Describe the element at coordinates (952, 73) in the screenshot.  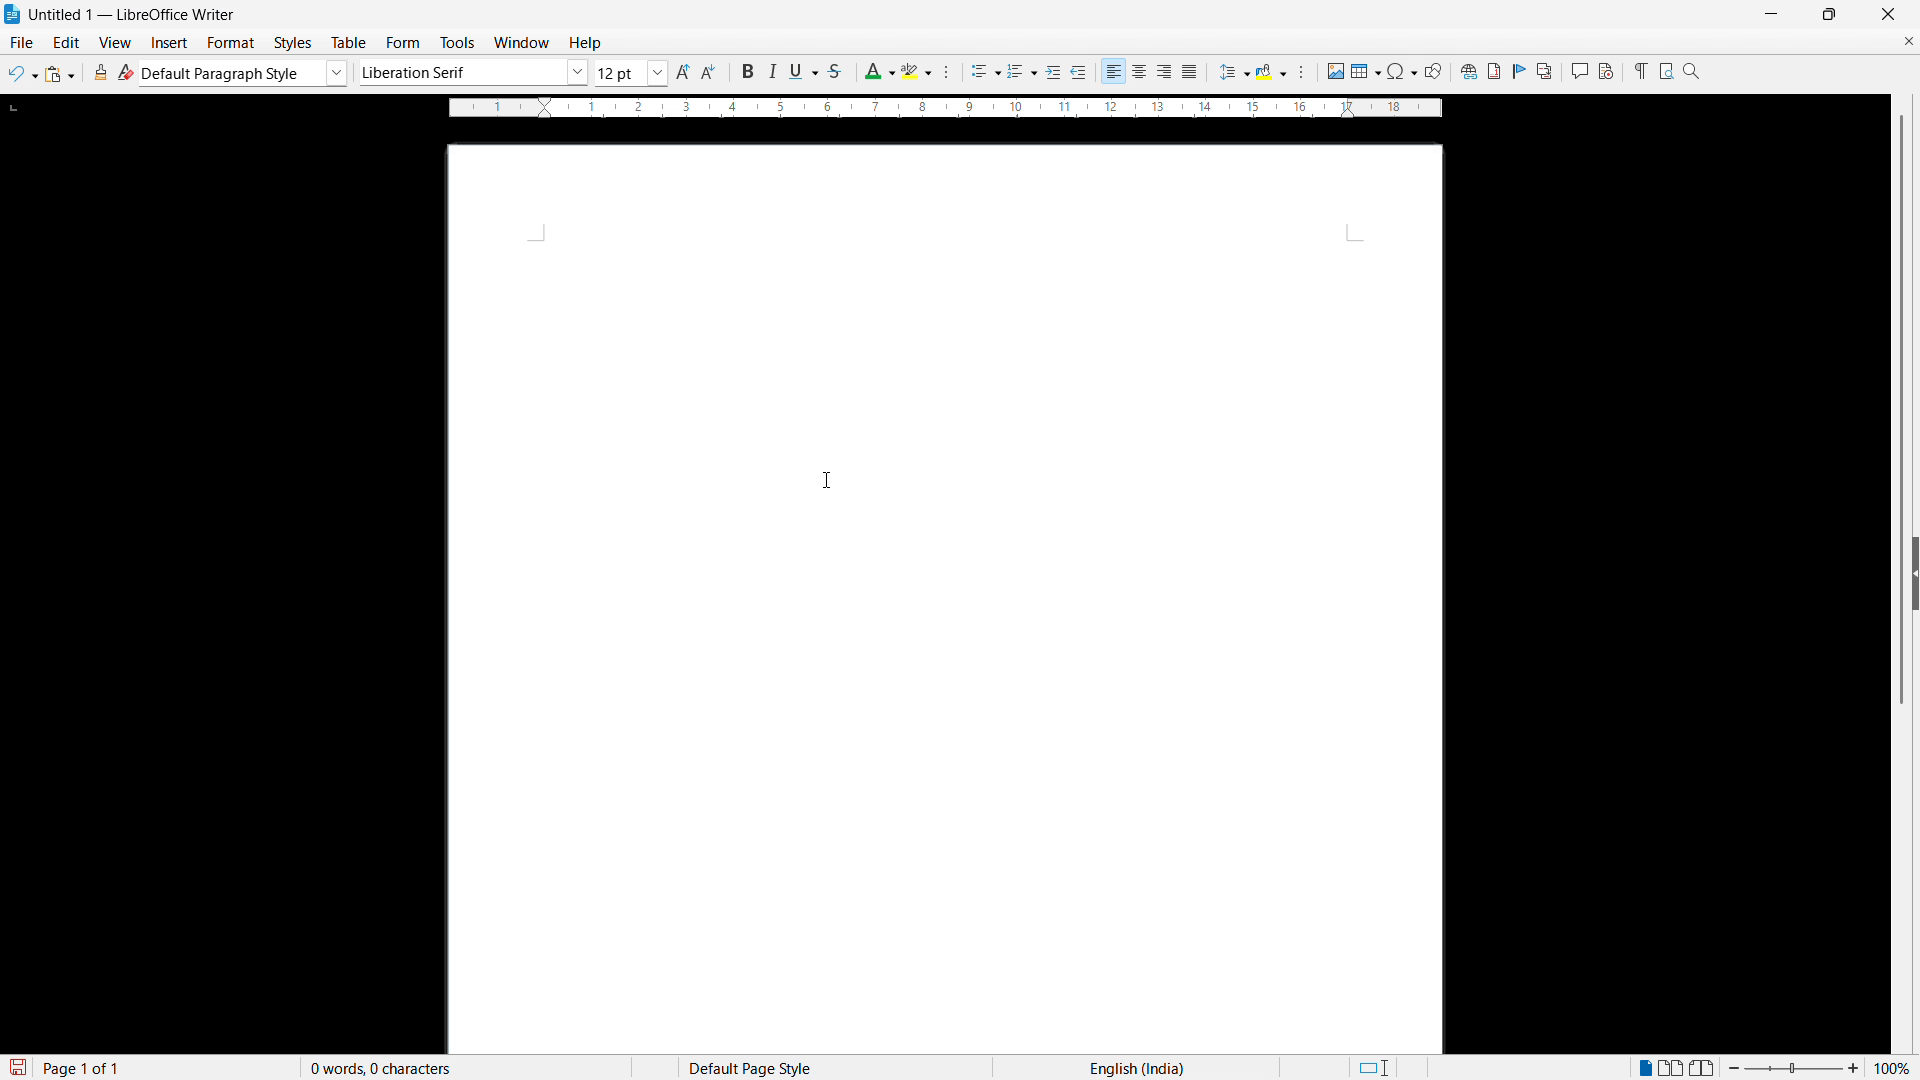
I see `Character ` at that location.